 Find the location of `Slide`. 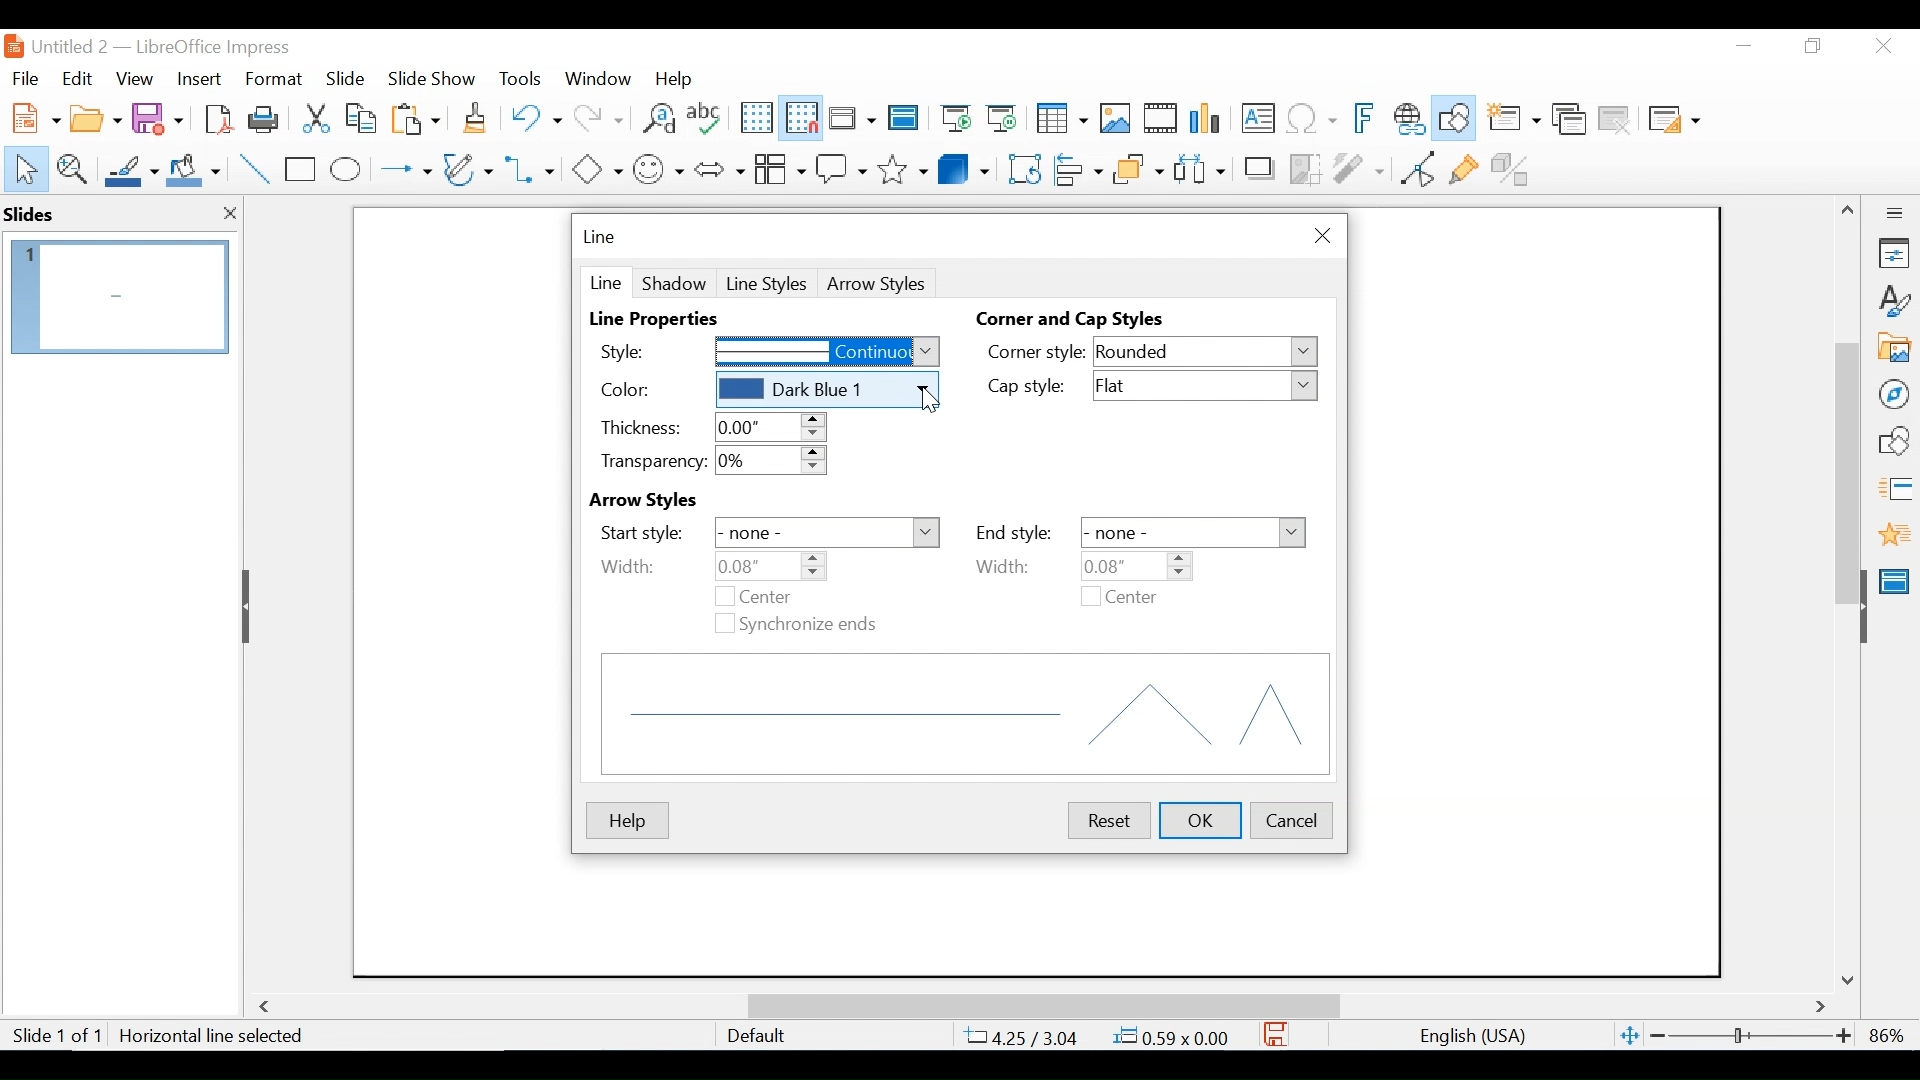

Slide is located at coordinates (346, 77).